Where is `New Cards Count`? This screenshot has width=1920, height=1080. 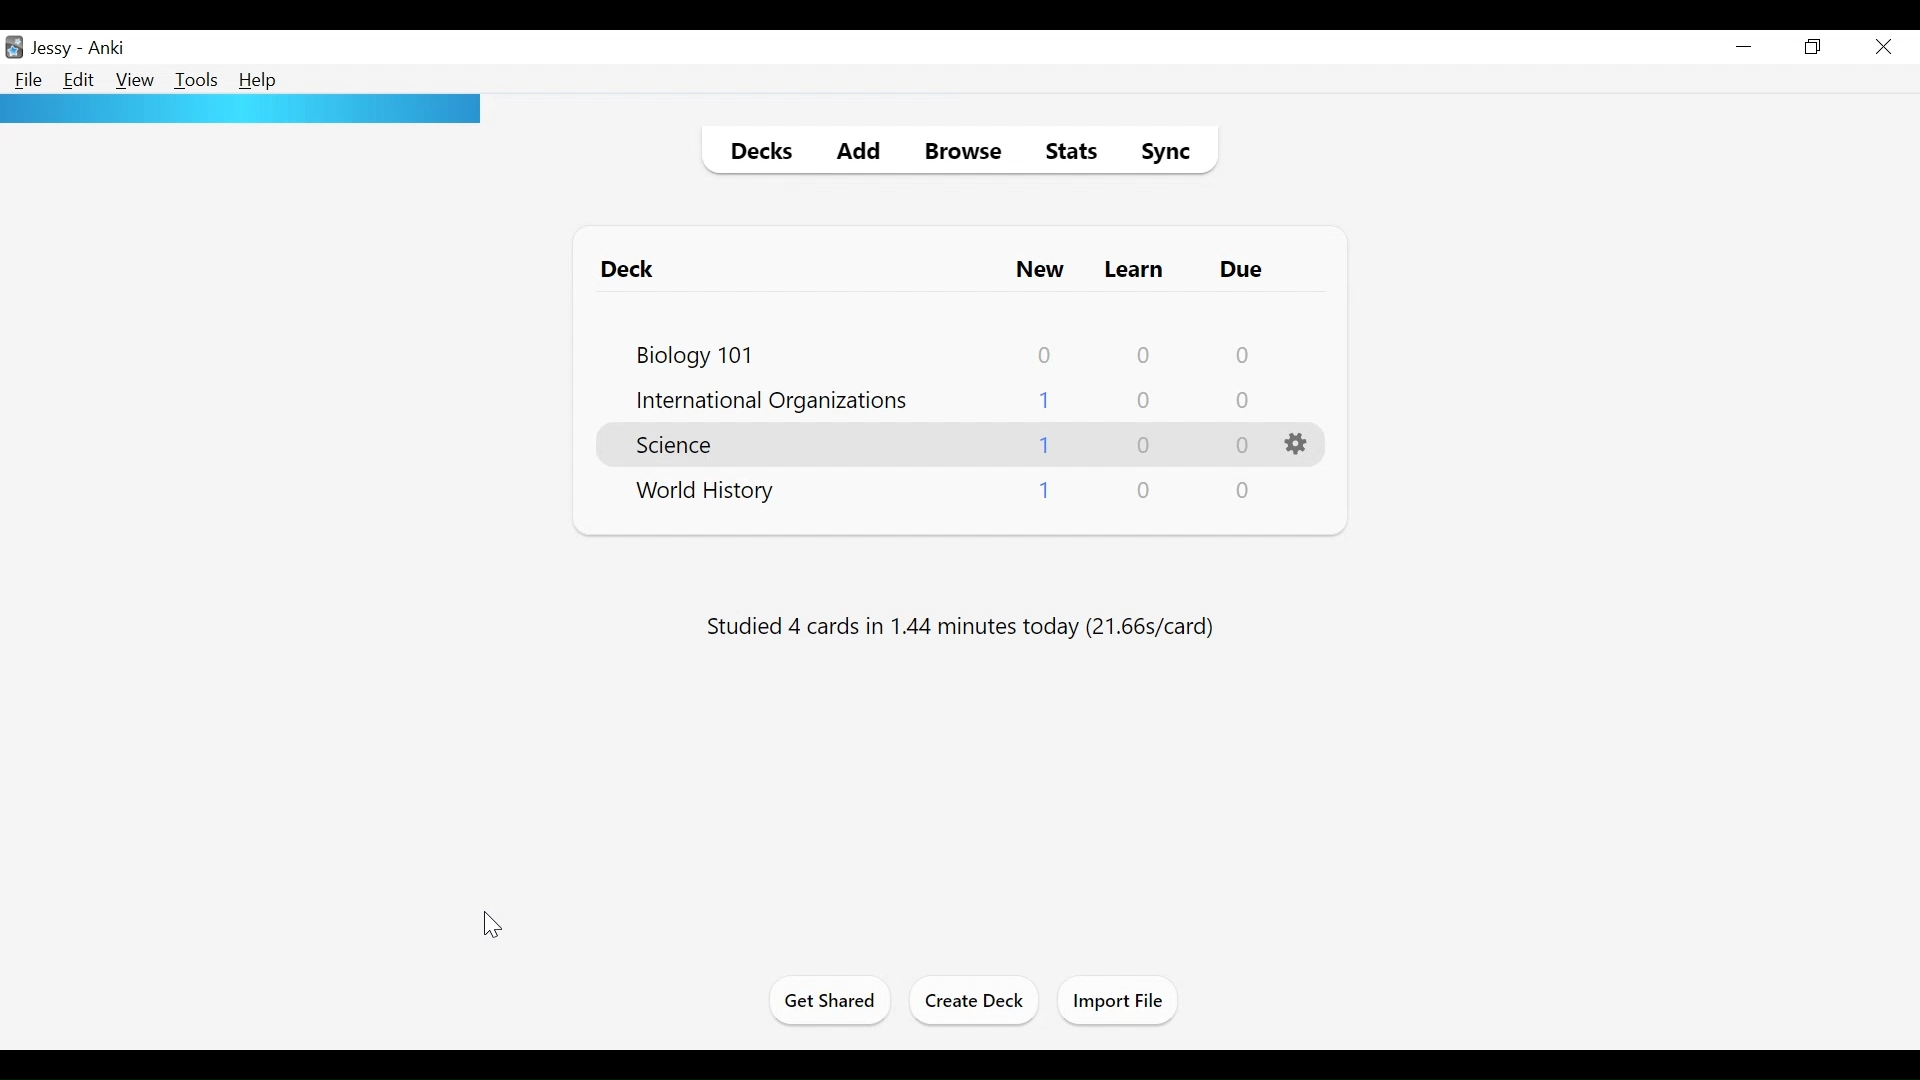
New Cards Count is located at coordinates (1045, 447).